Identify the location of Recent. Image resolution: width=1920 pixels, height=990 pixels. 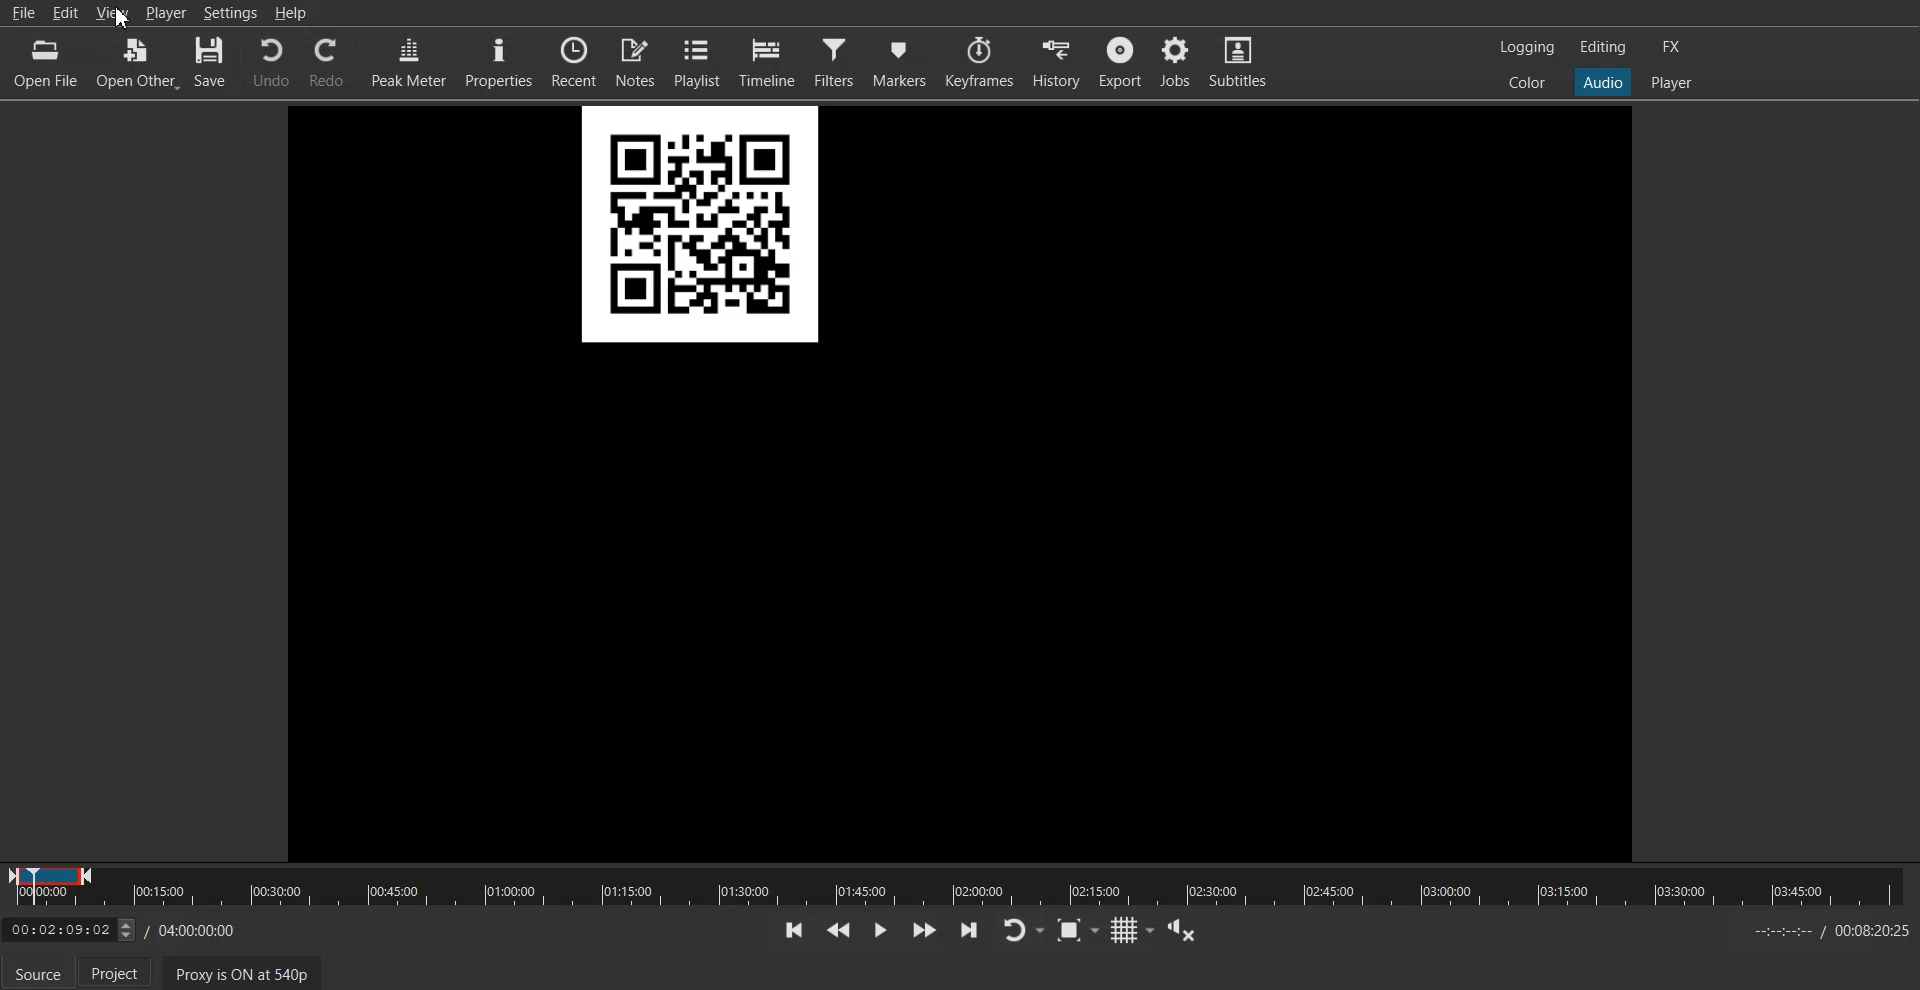
(575, 61).